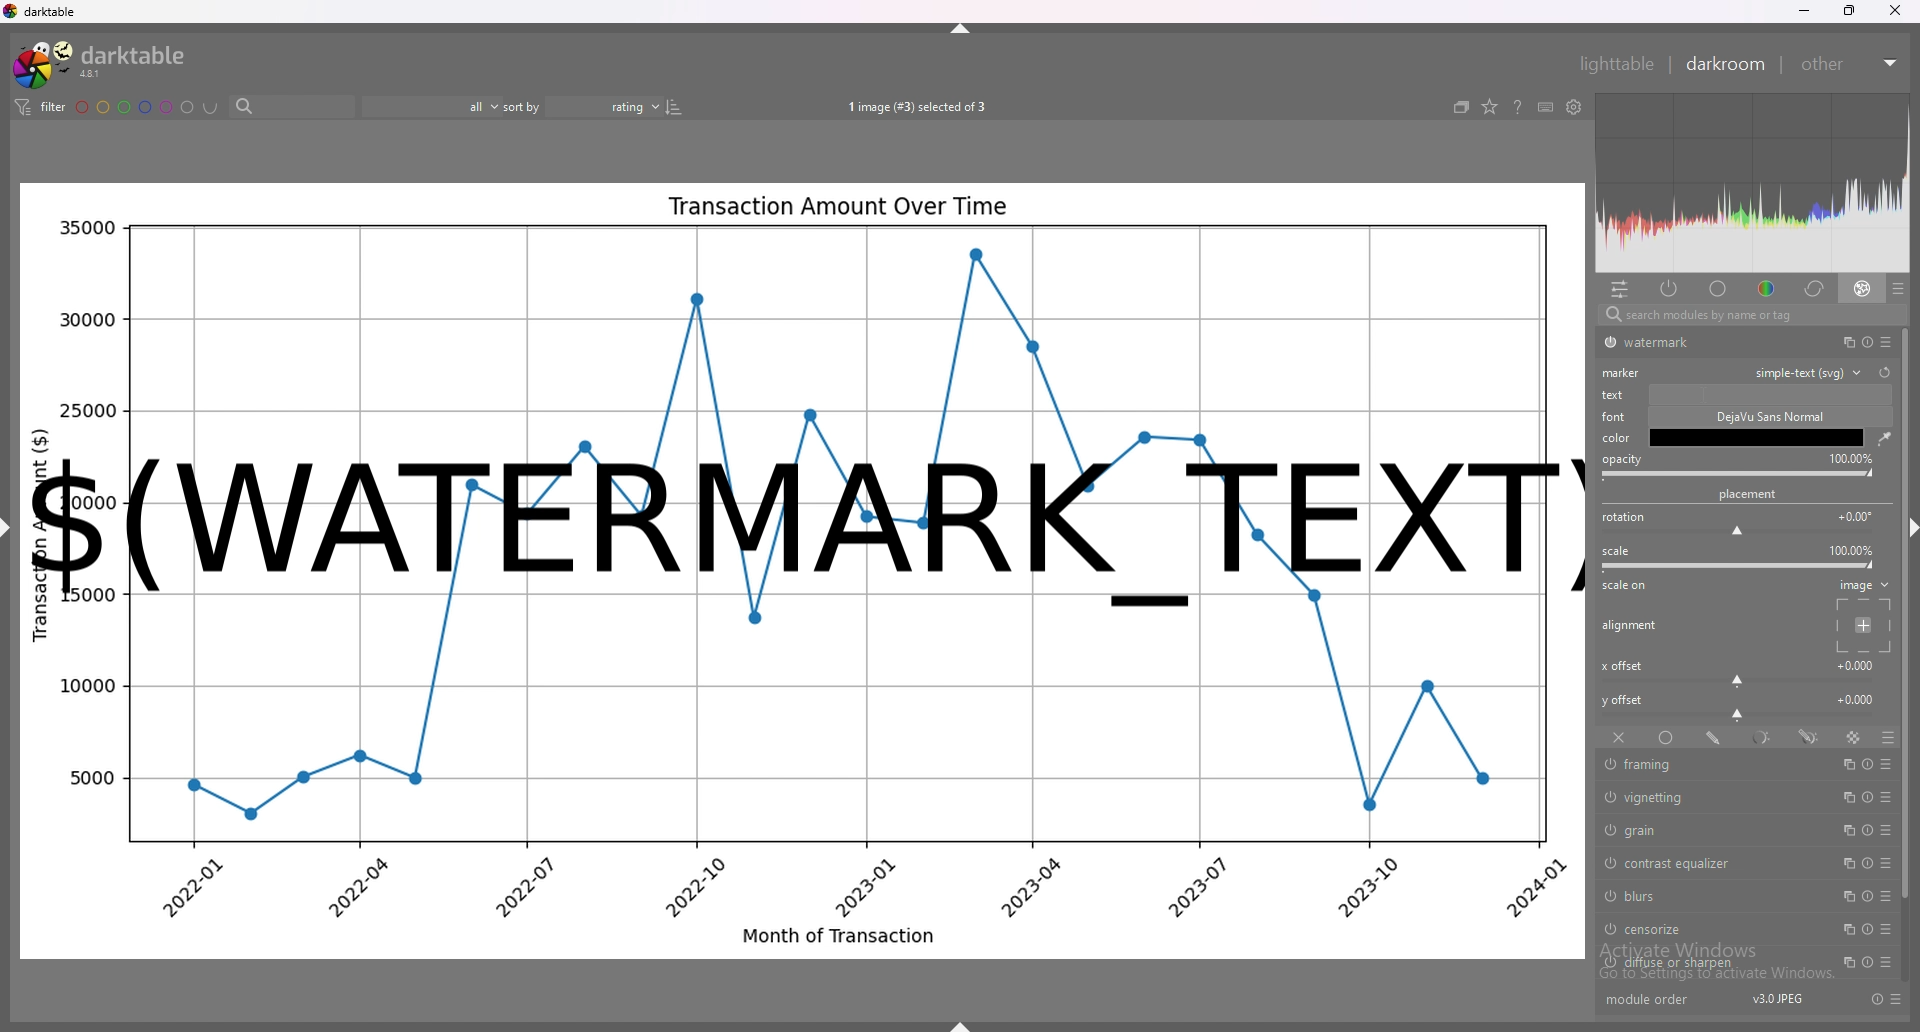  What do you see at coordinates (1867, 798) in the screenshot?
I see `reset` at bounding box center [1867, 798].